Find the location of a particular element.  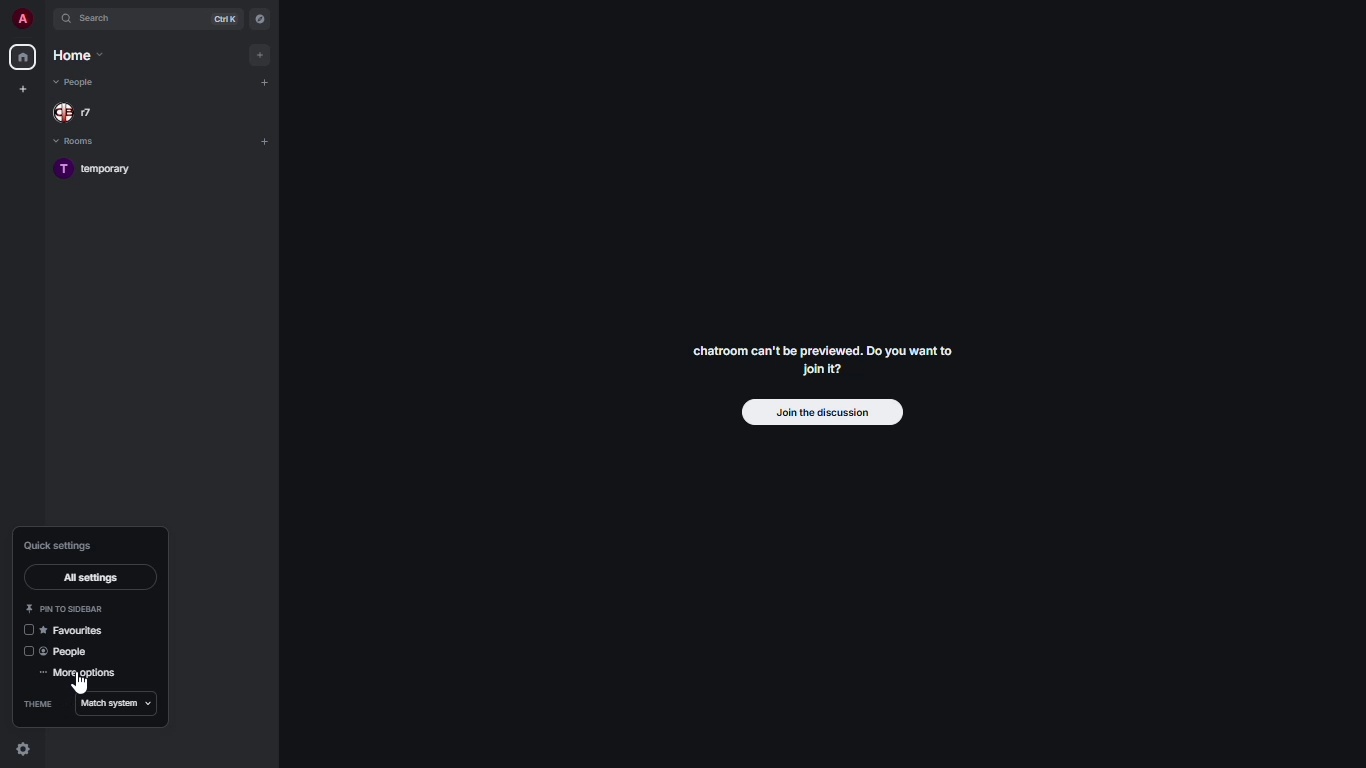

add is located at coordinates (258, 55).